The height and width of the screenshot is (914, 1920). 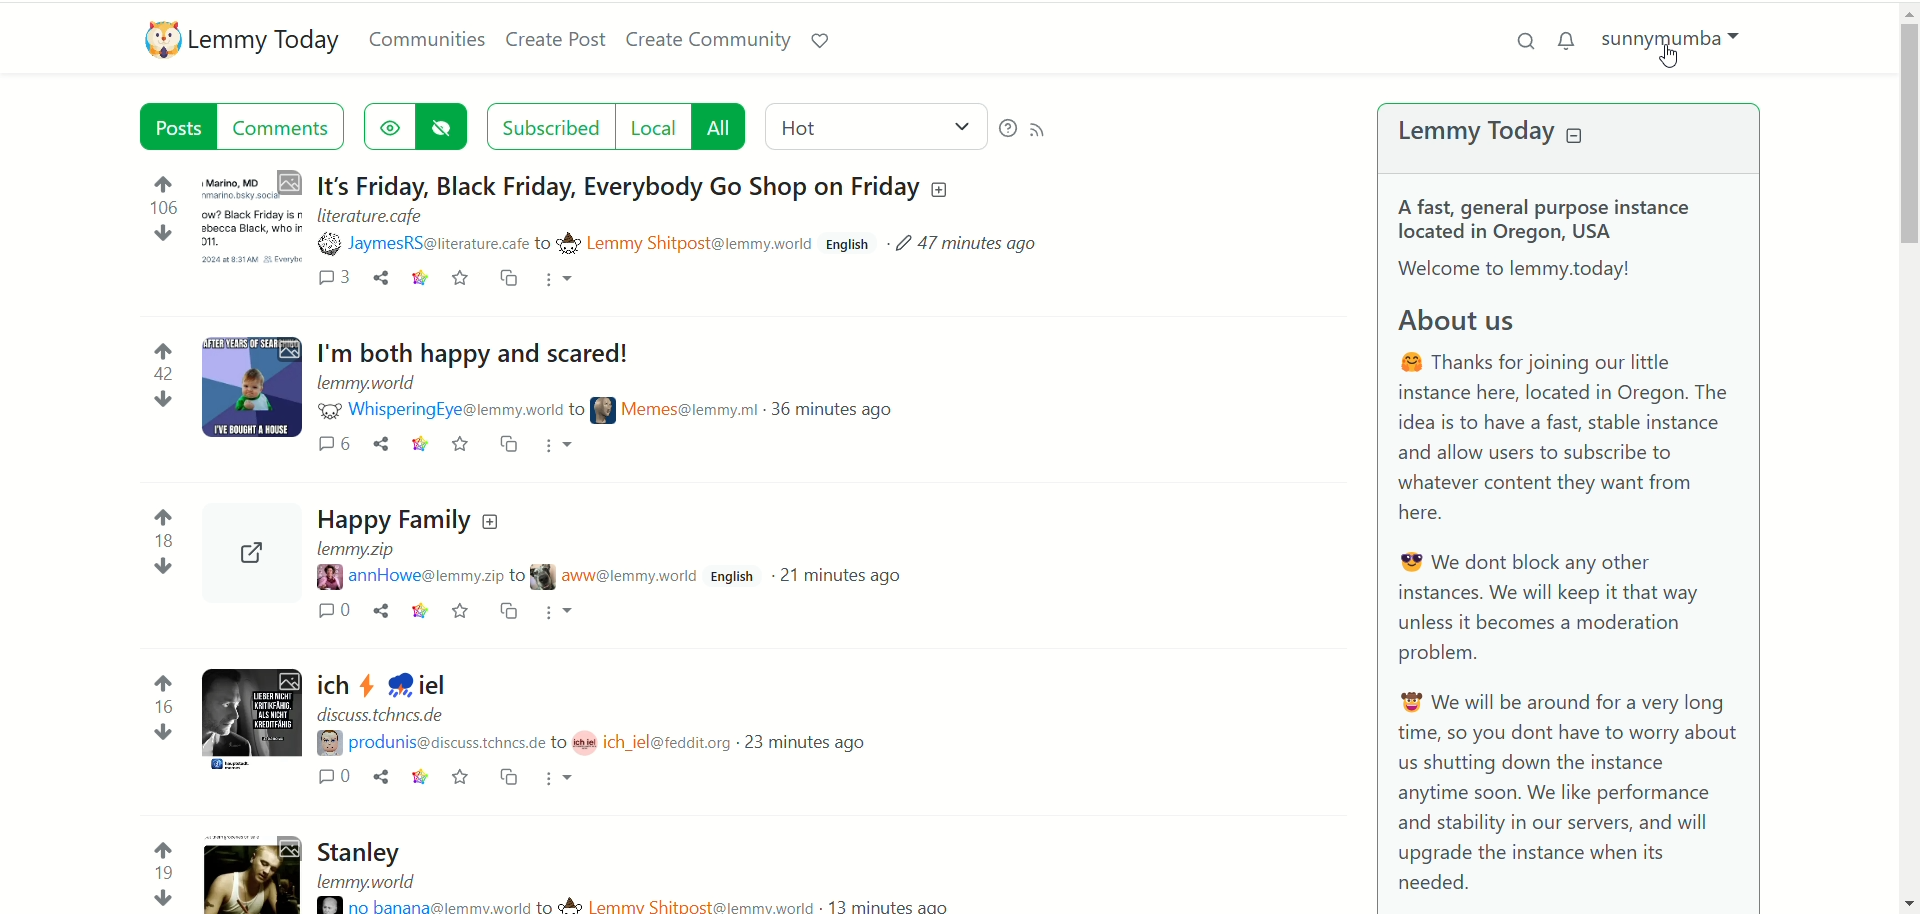 I want to click on posts, so click(x=661, y=622).